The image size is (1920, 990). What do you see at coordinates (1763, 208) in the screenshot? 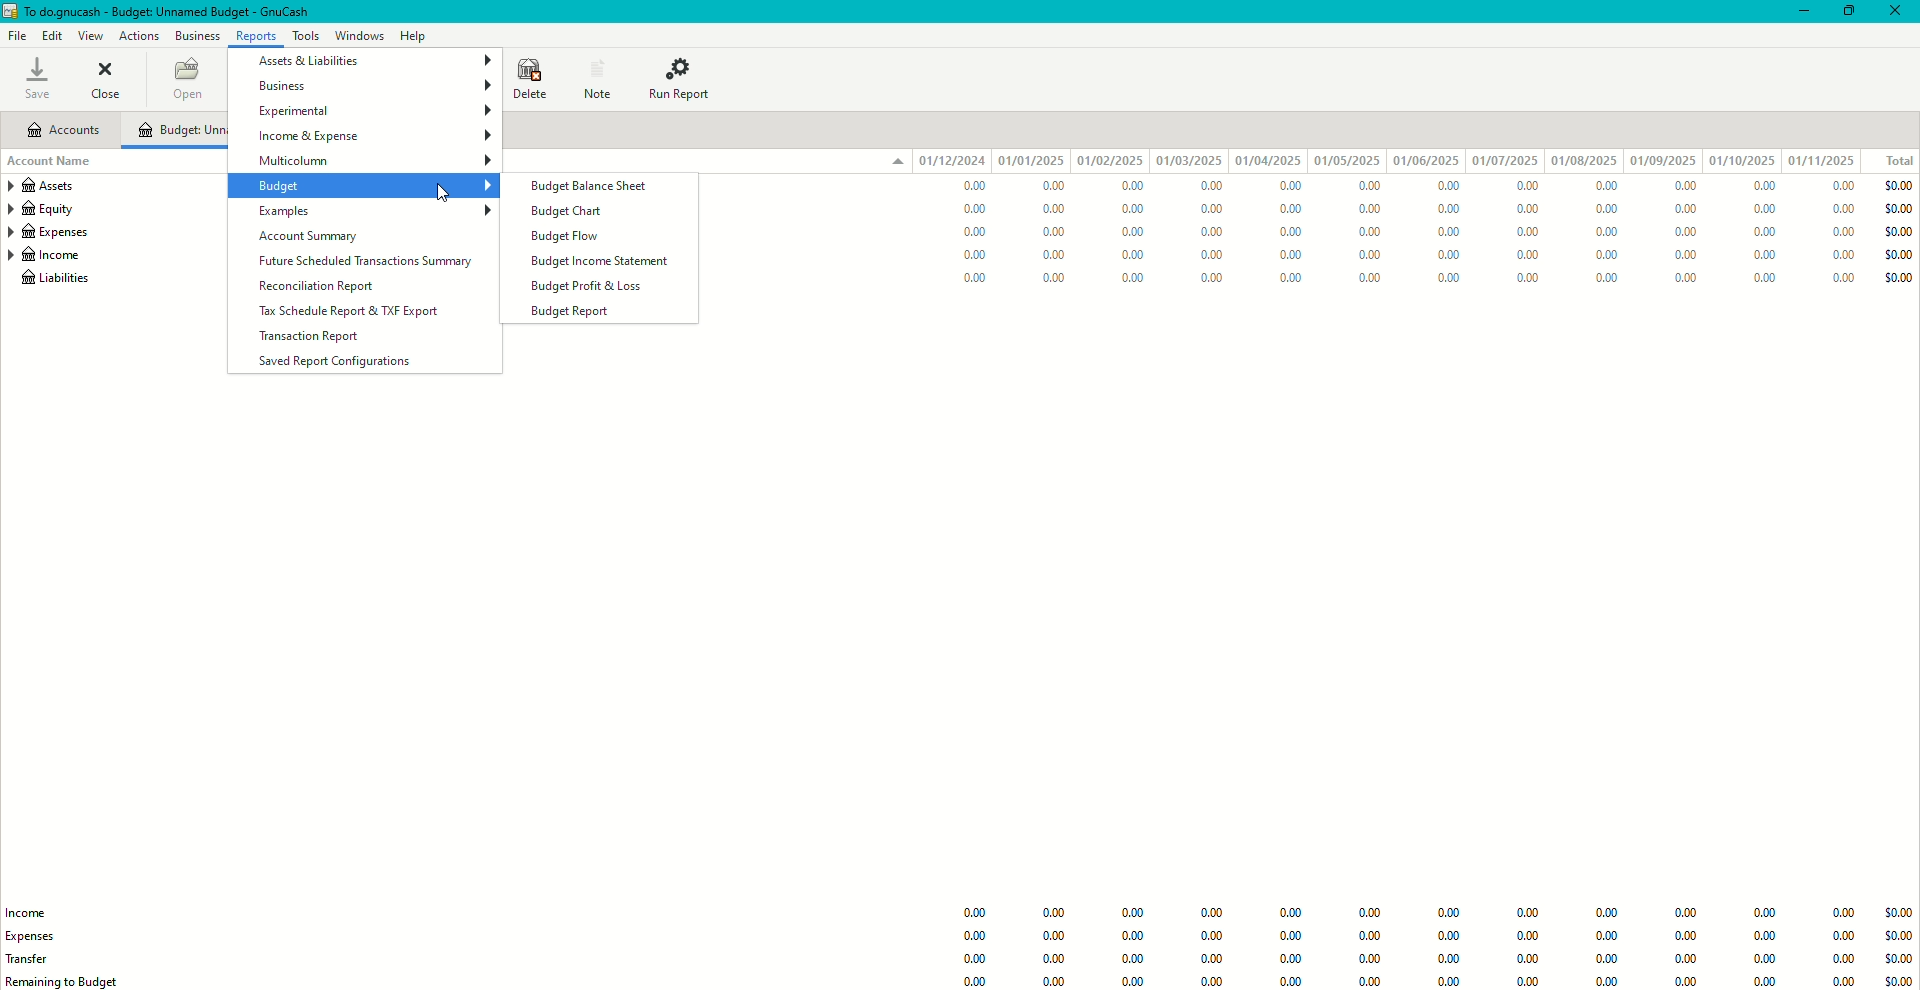
I see `0.00` at bounding box center [1763, 208].